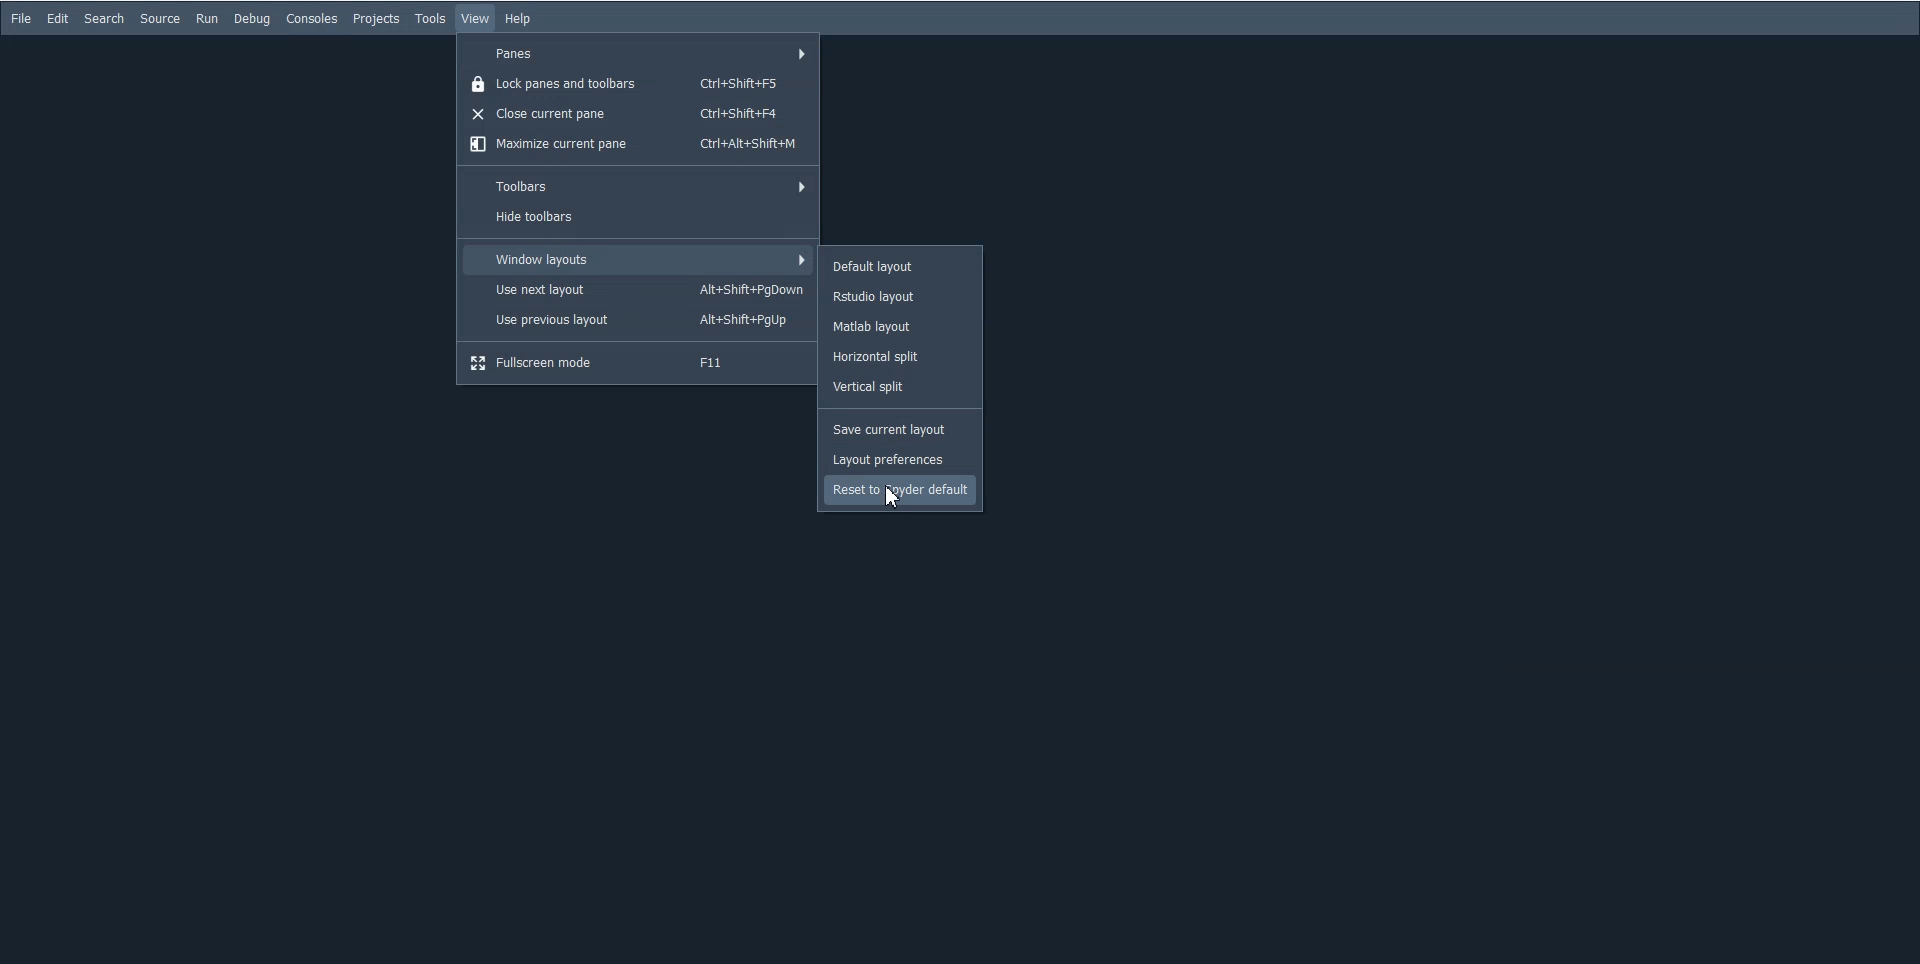  Describe the element at coordinates (637, 219) in the screenshot. I see `Hide toolbars` at that location.